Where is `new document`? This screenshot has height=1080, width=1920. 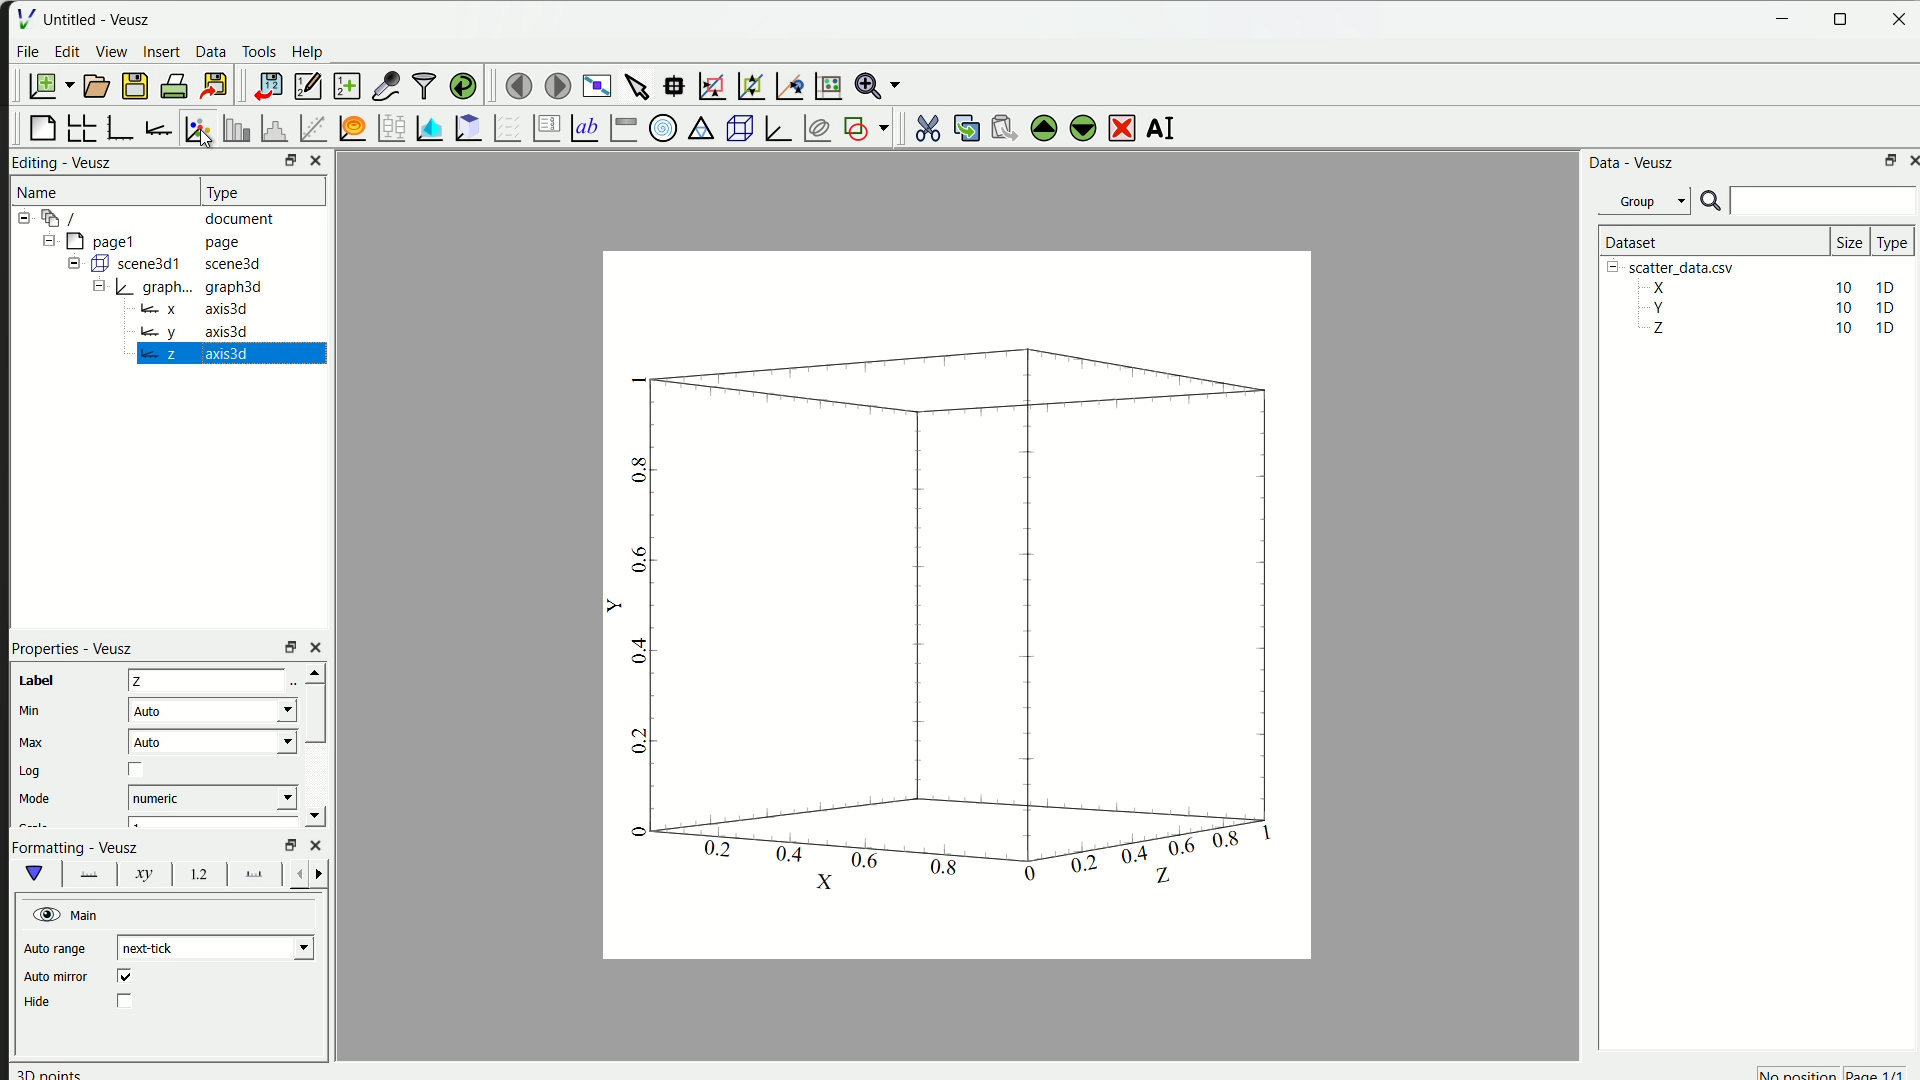
new document is located at coordinates (46, 84).